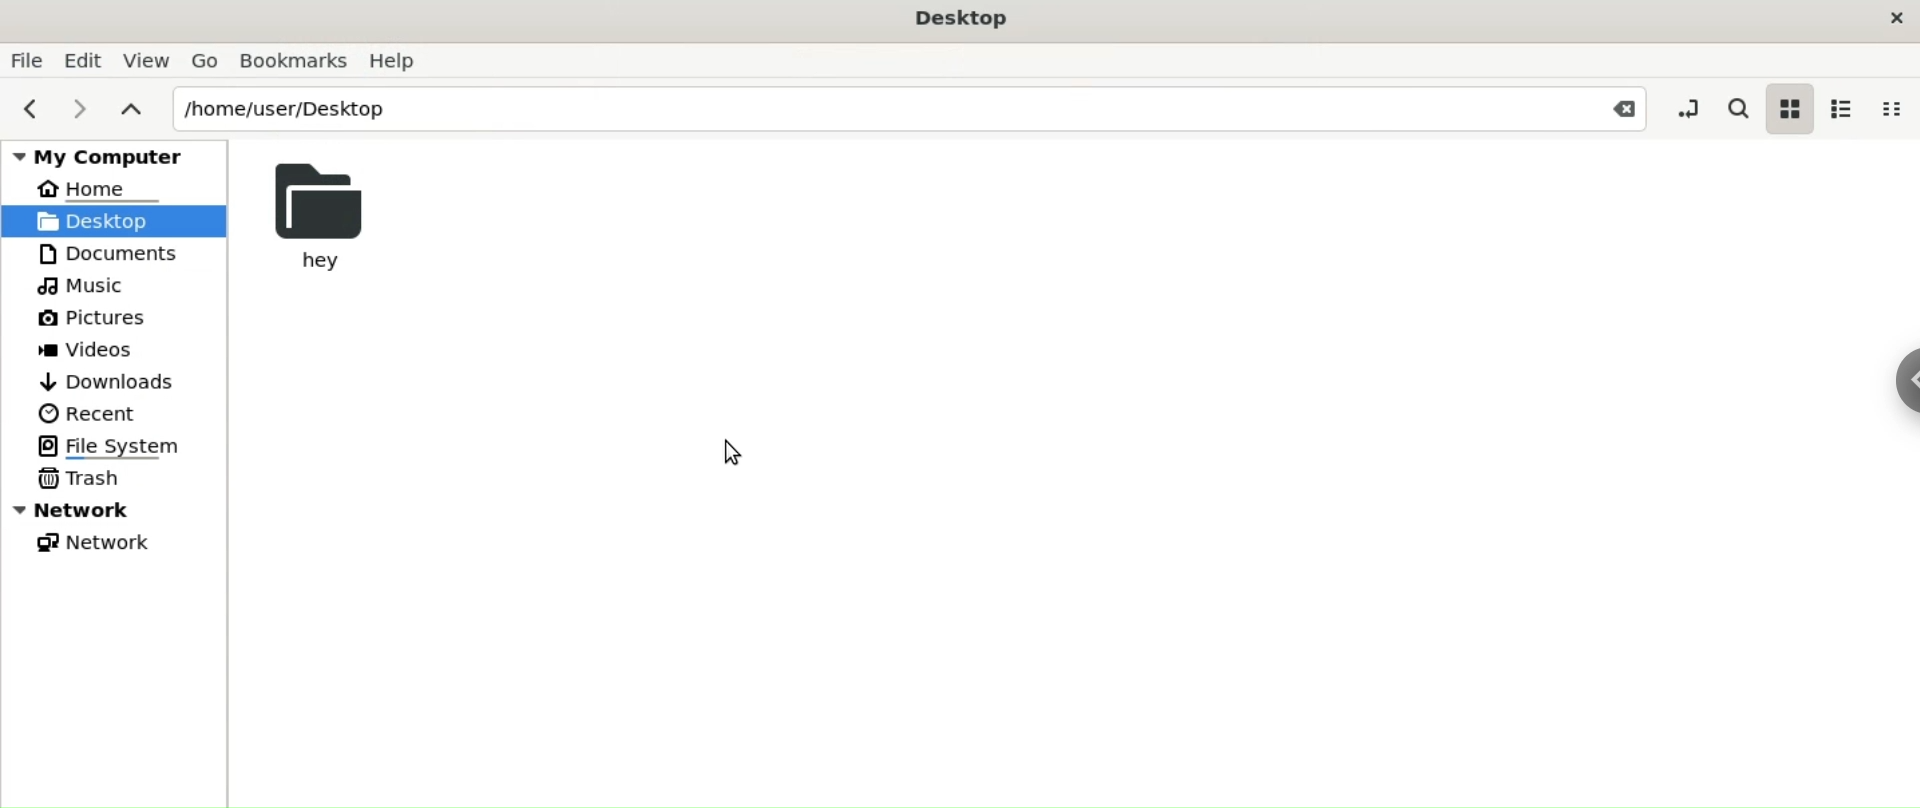 Image resolution: width=1920 pixels, height=808 pixels. What do you see at coordinates (127, 109) in the screenshot?
I see `parent folders` at bounding box center [127, 109].